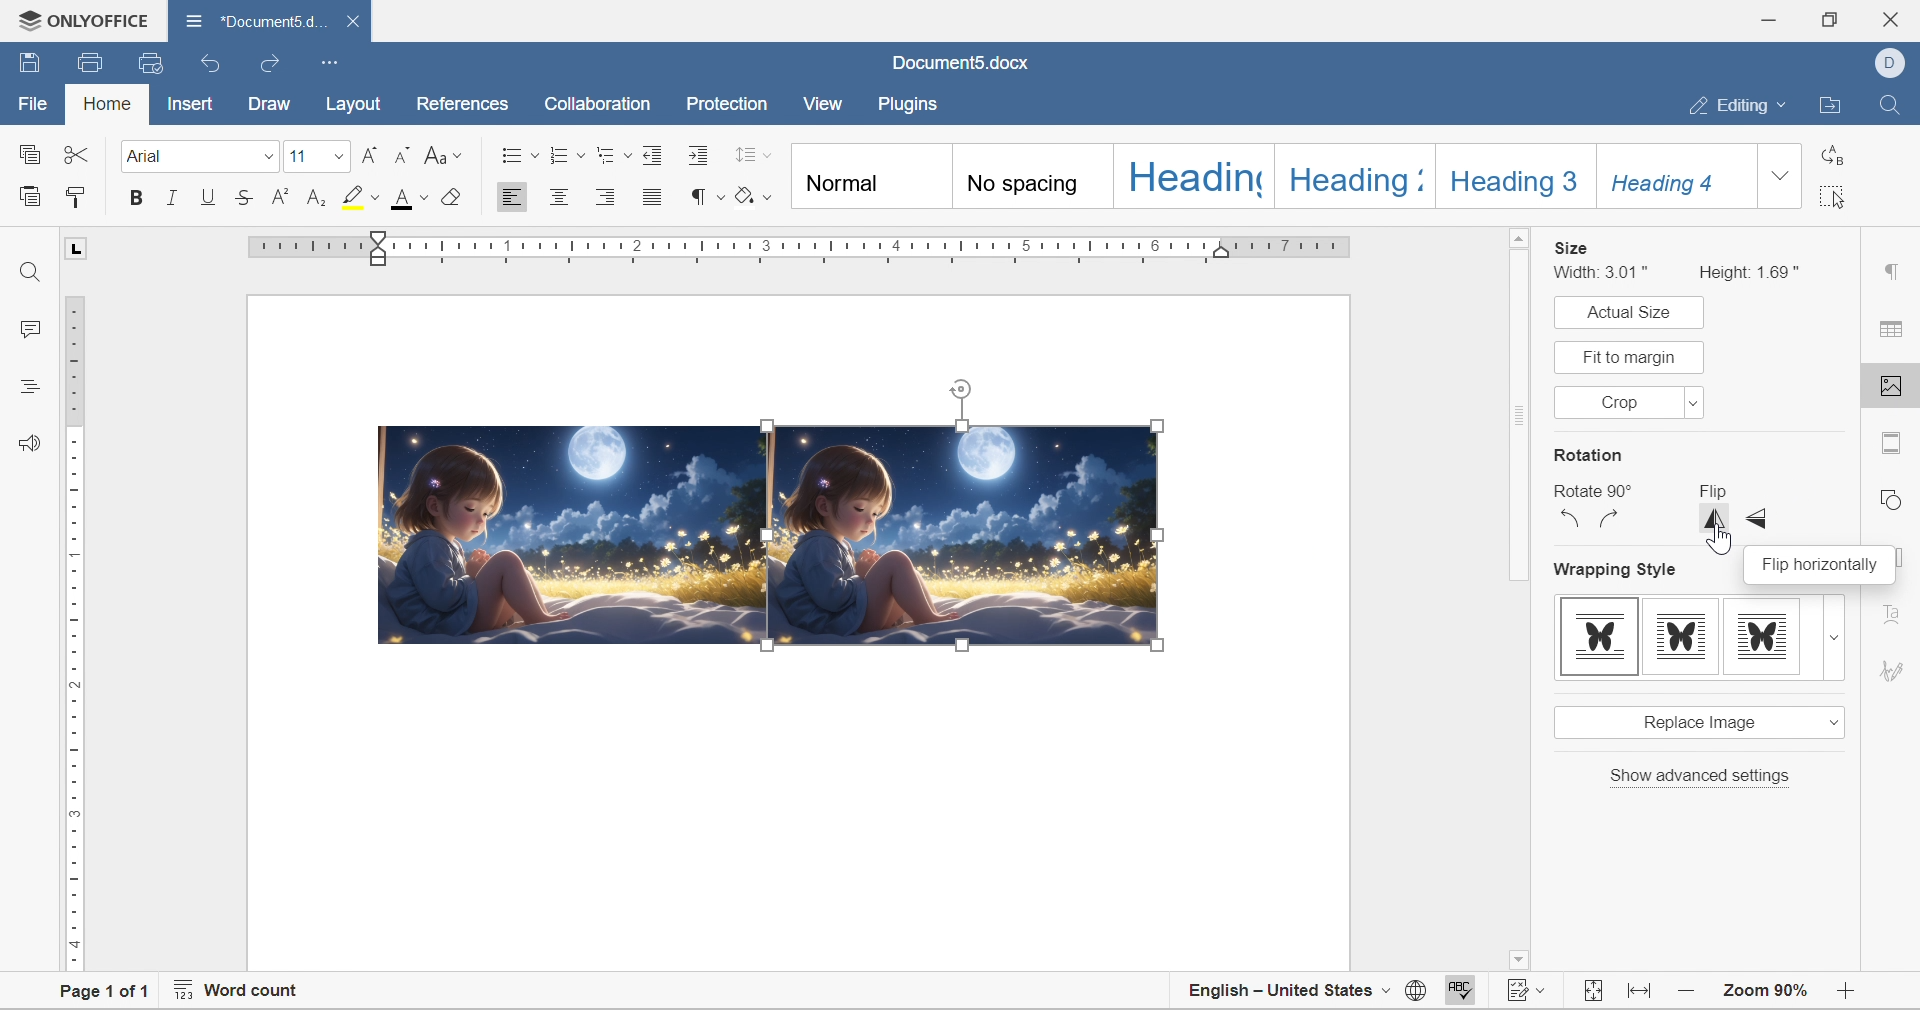 The width and height of the screenshot is (1920, 1010). I want to click on decrease indent, so click(655, 154).